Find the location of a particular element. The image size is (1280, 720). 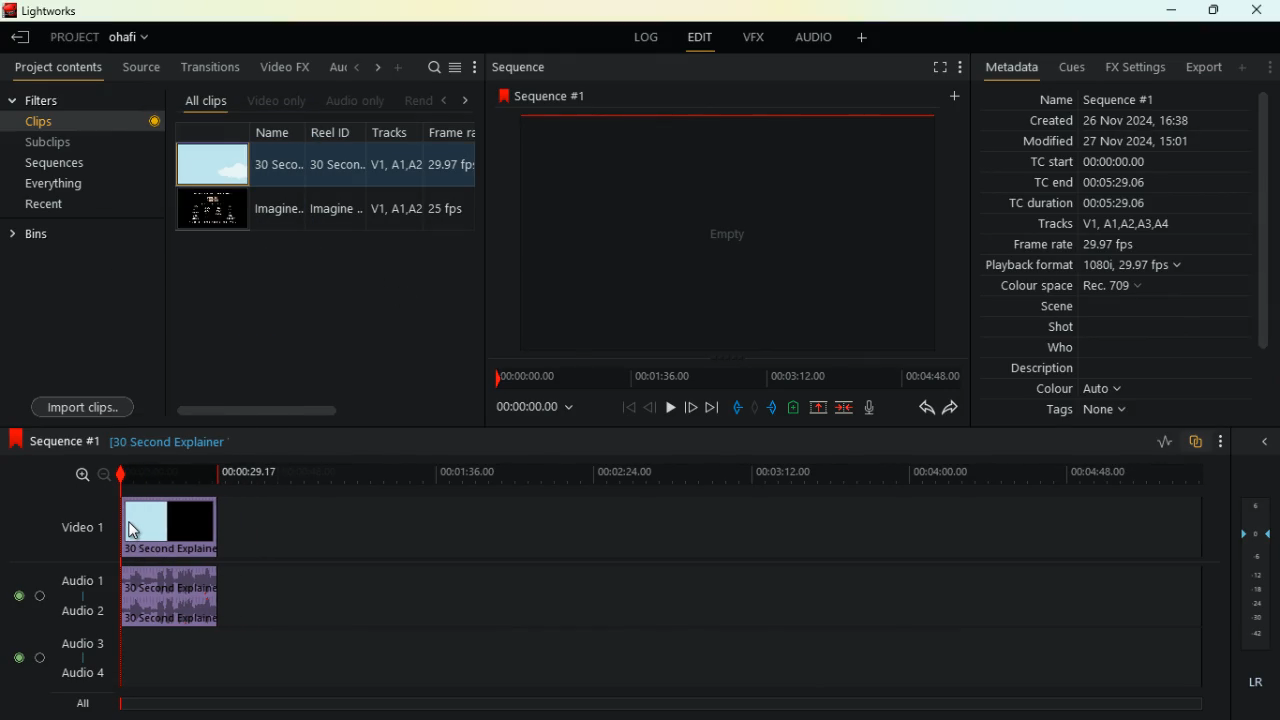

all is located at coordinates (80, 705).